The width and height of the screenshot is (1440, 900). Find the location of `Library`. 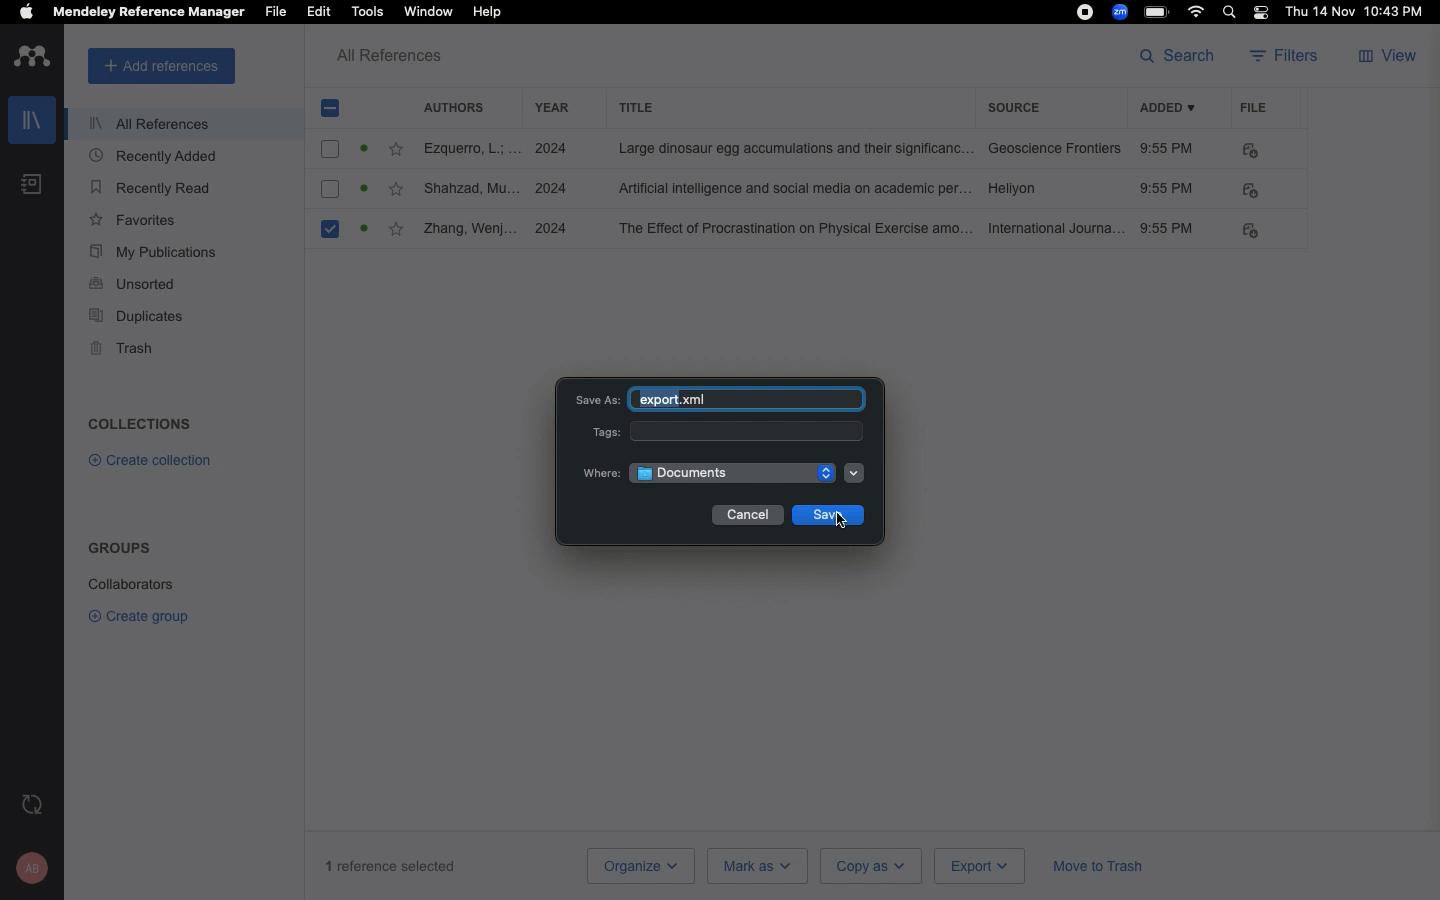

Library is located at coordinates (33, 115).